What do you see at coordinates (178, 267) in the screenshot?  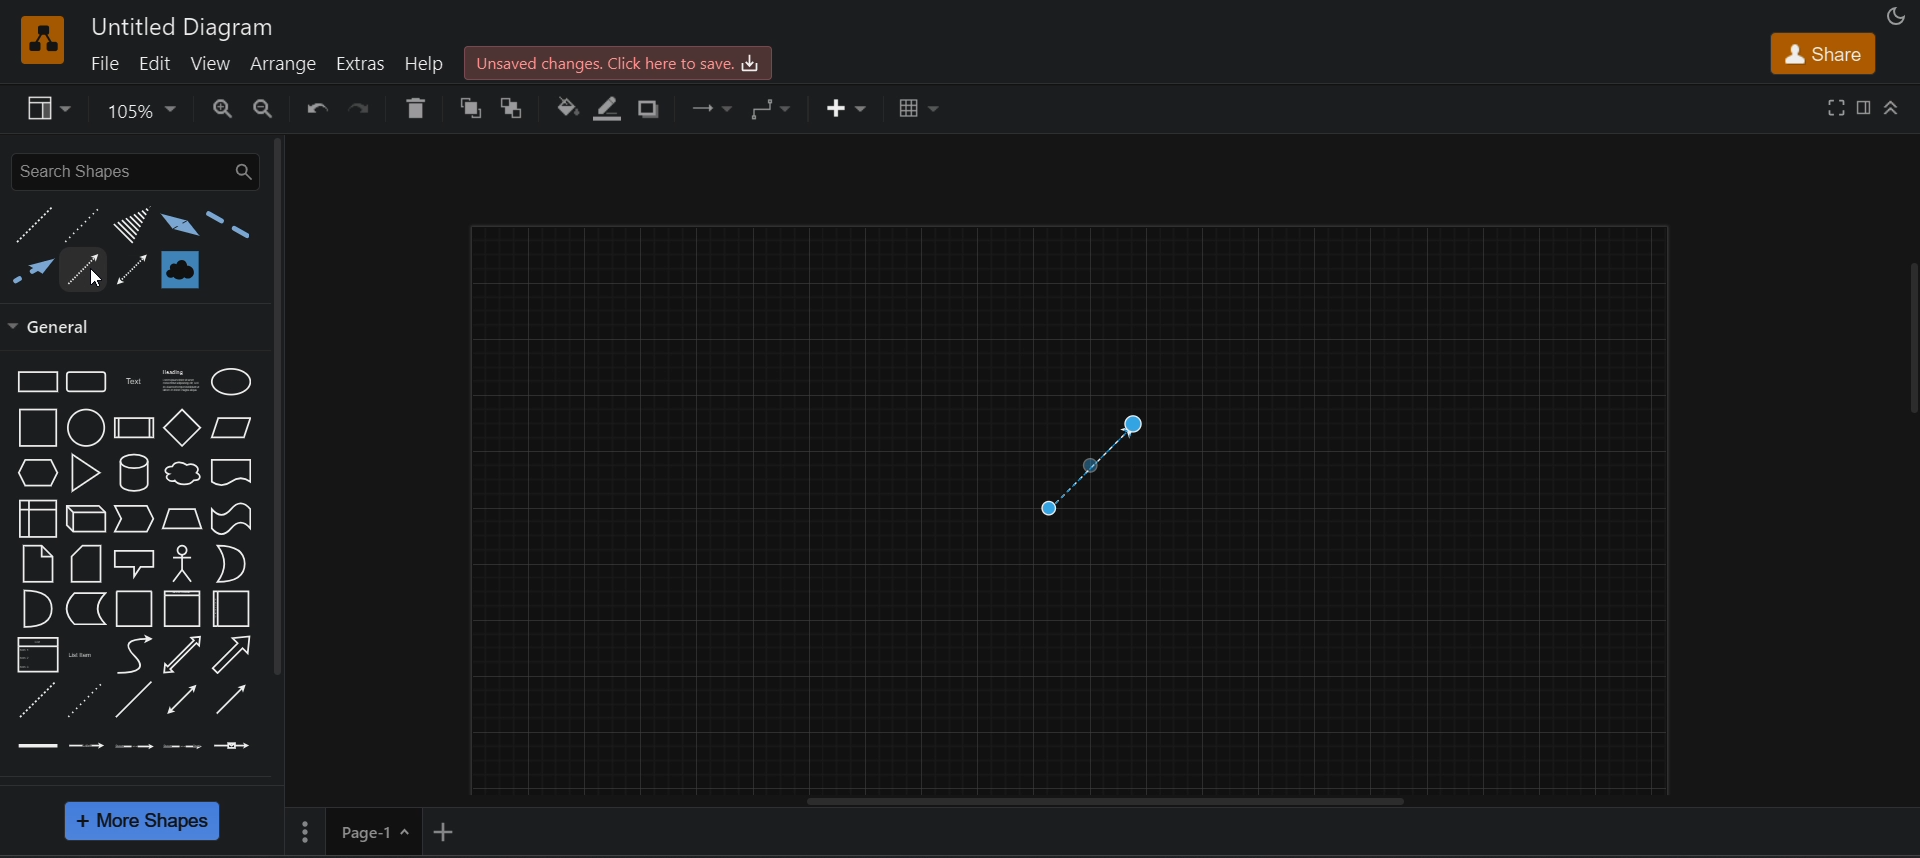 I see `blotting mark` at bounding box center [178, 267].